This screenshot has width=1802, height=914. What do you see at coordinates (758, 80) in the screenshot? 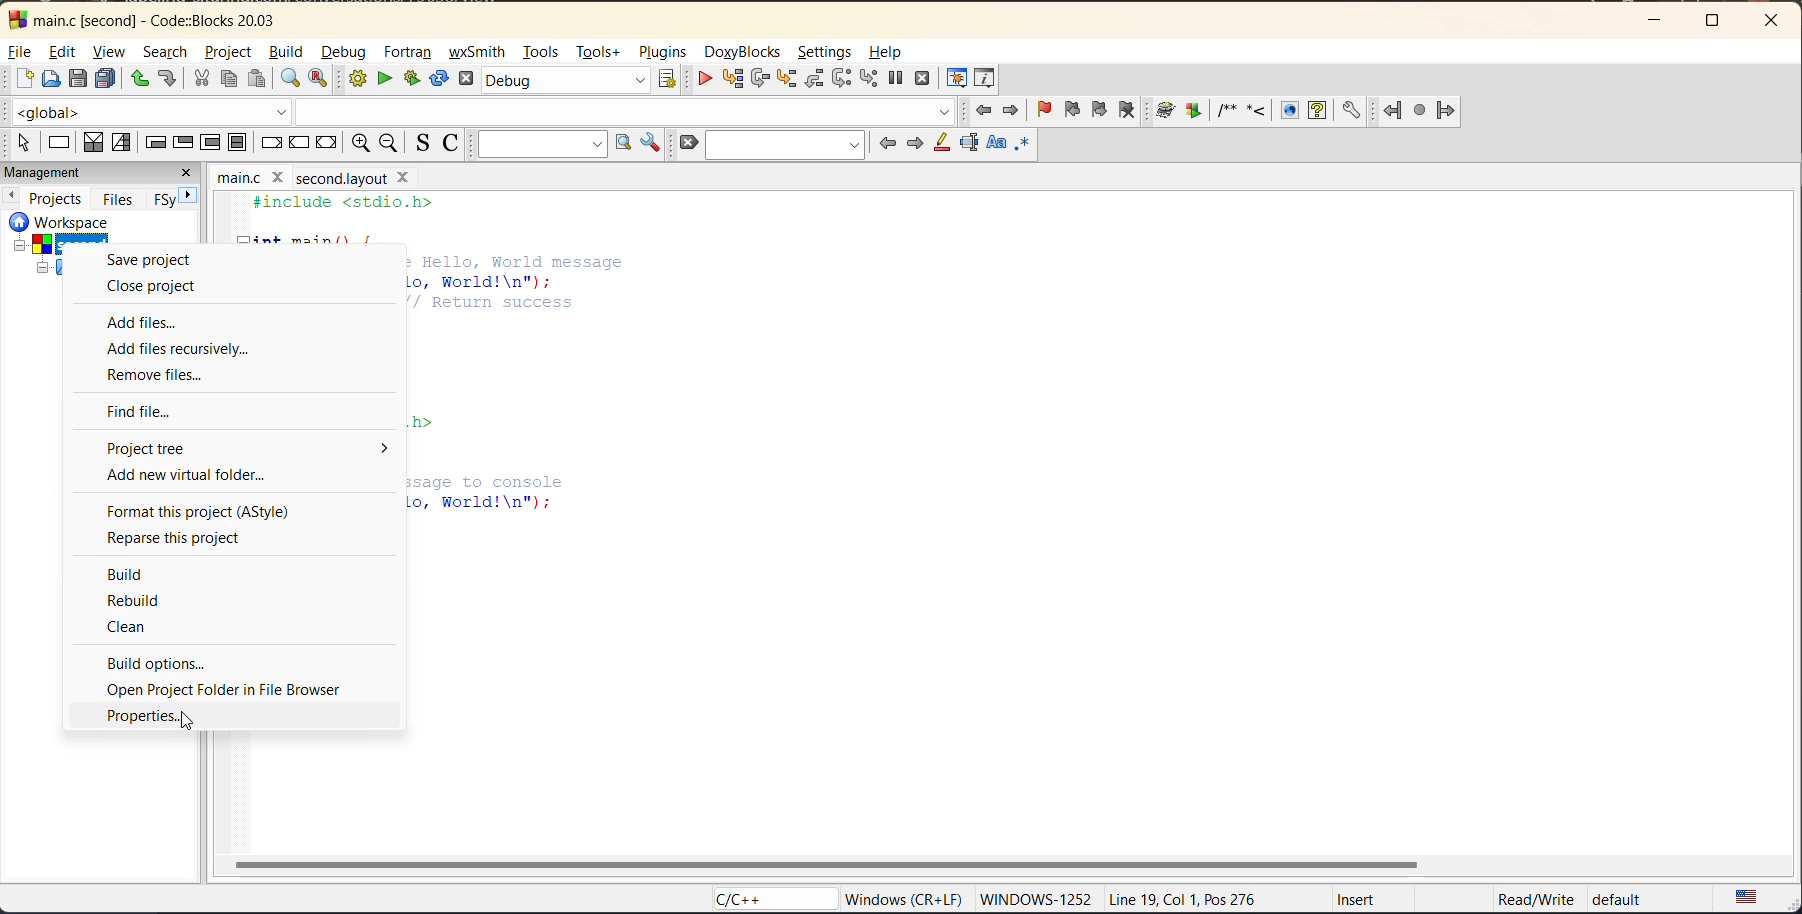
I see `next line` at bounding box center [758, 80].